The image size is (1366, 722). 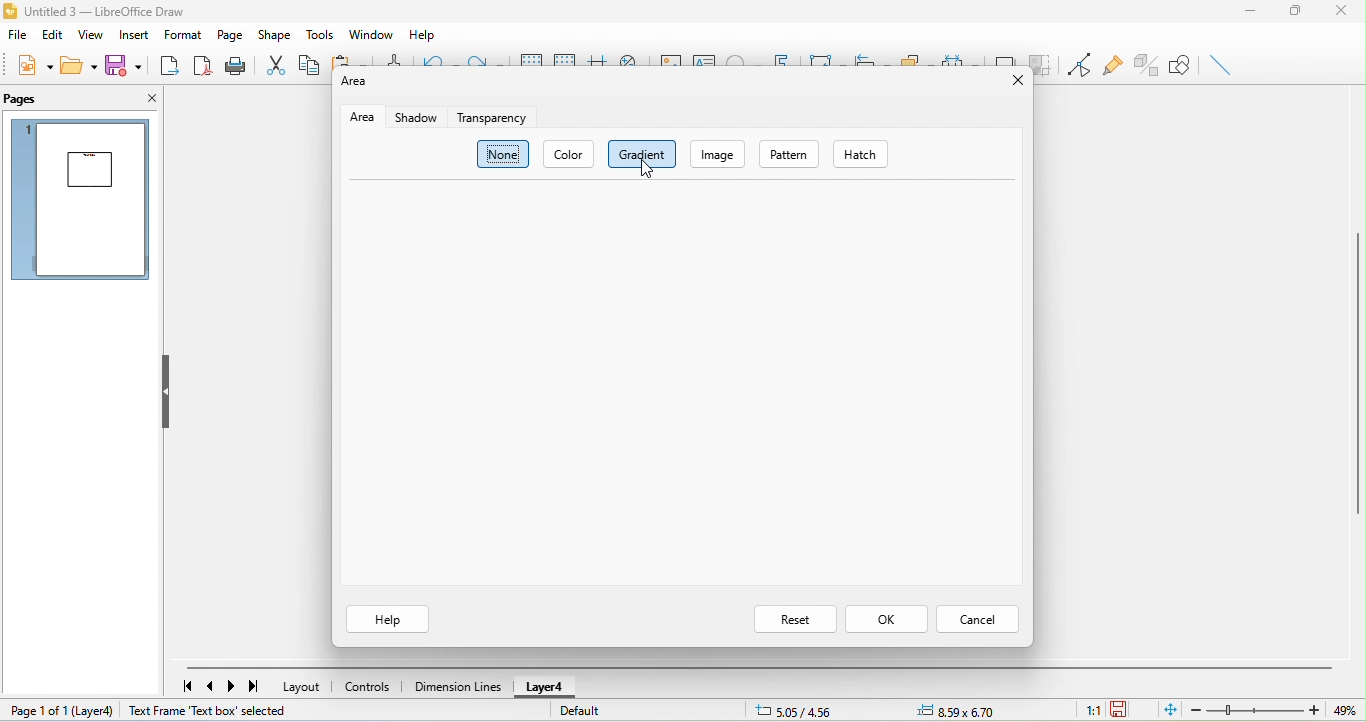 I want to click on snap to grids, so click(x=567, y=57).